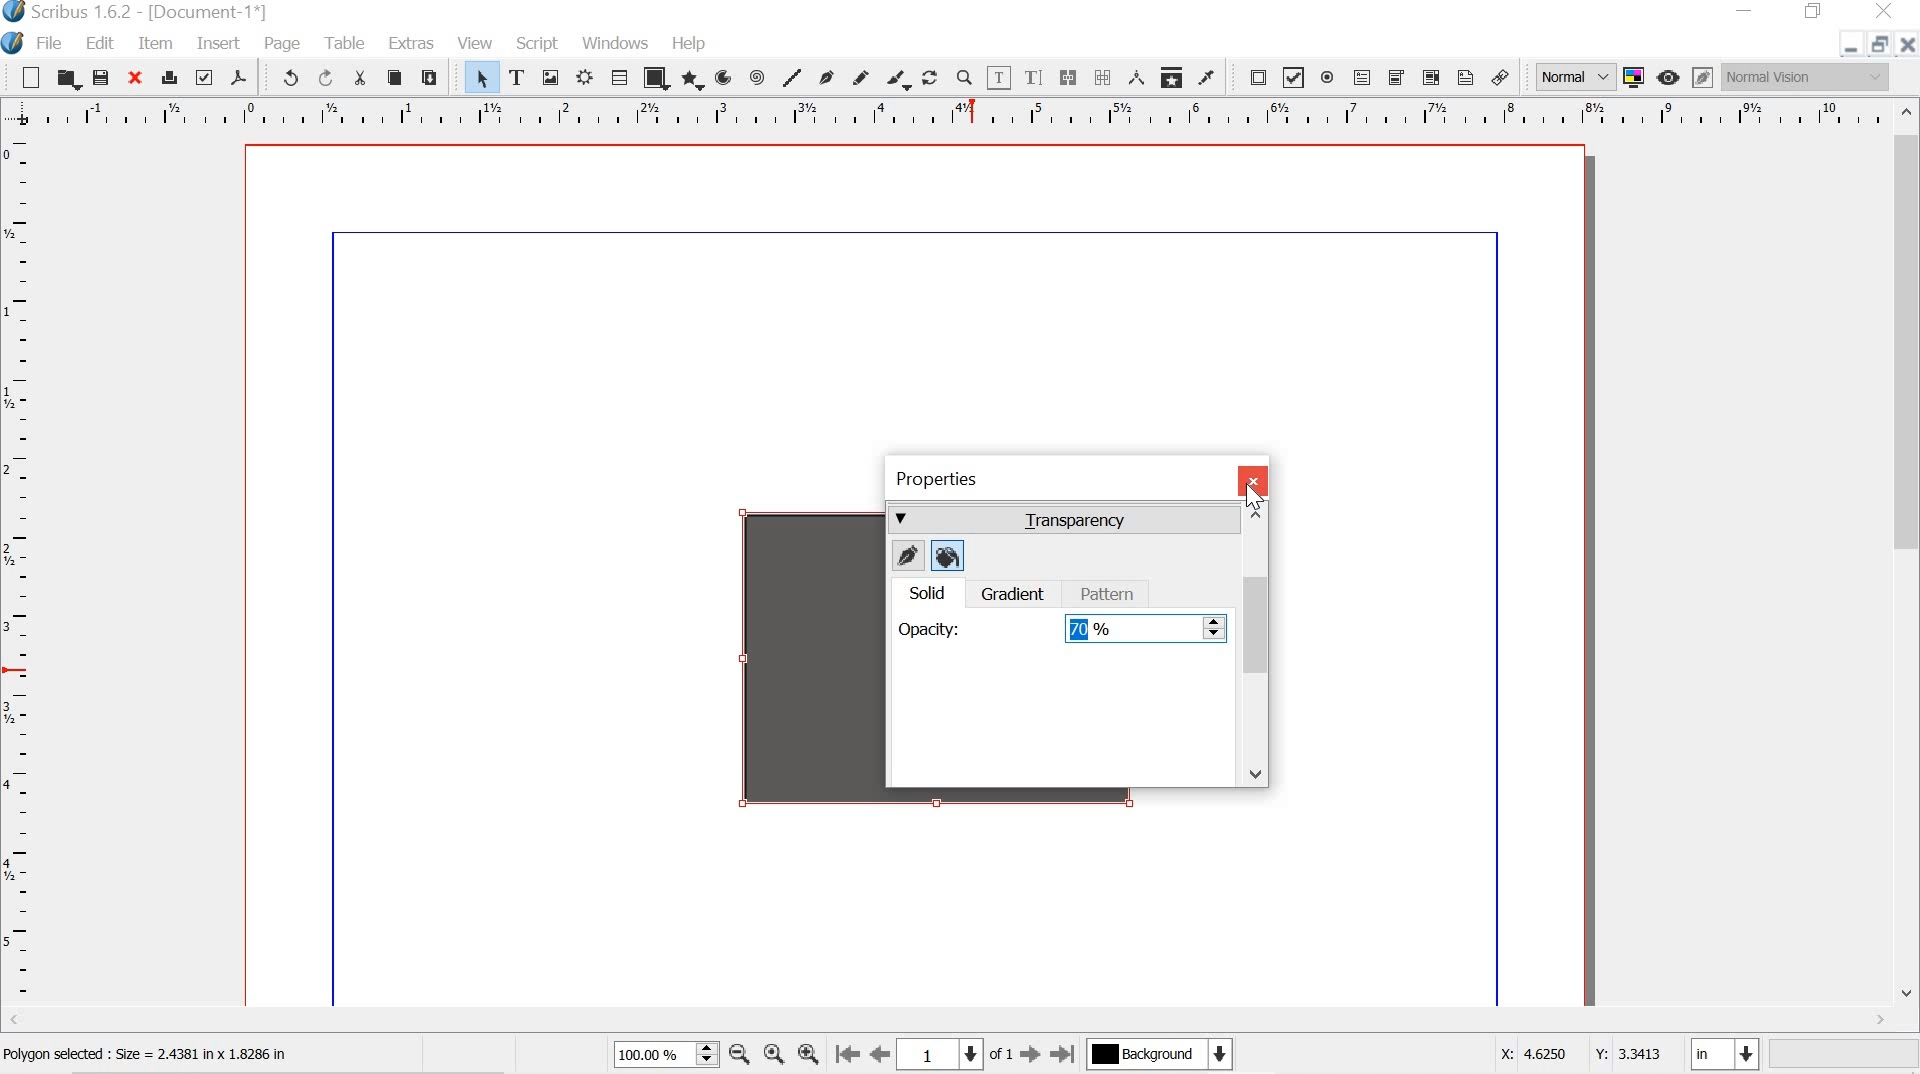 The width and height of the screenshot is (1920, 1074). Describe the element at coordinates (1135, 77) in the screenshot. I see `measurements` at that location.